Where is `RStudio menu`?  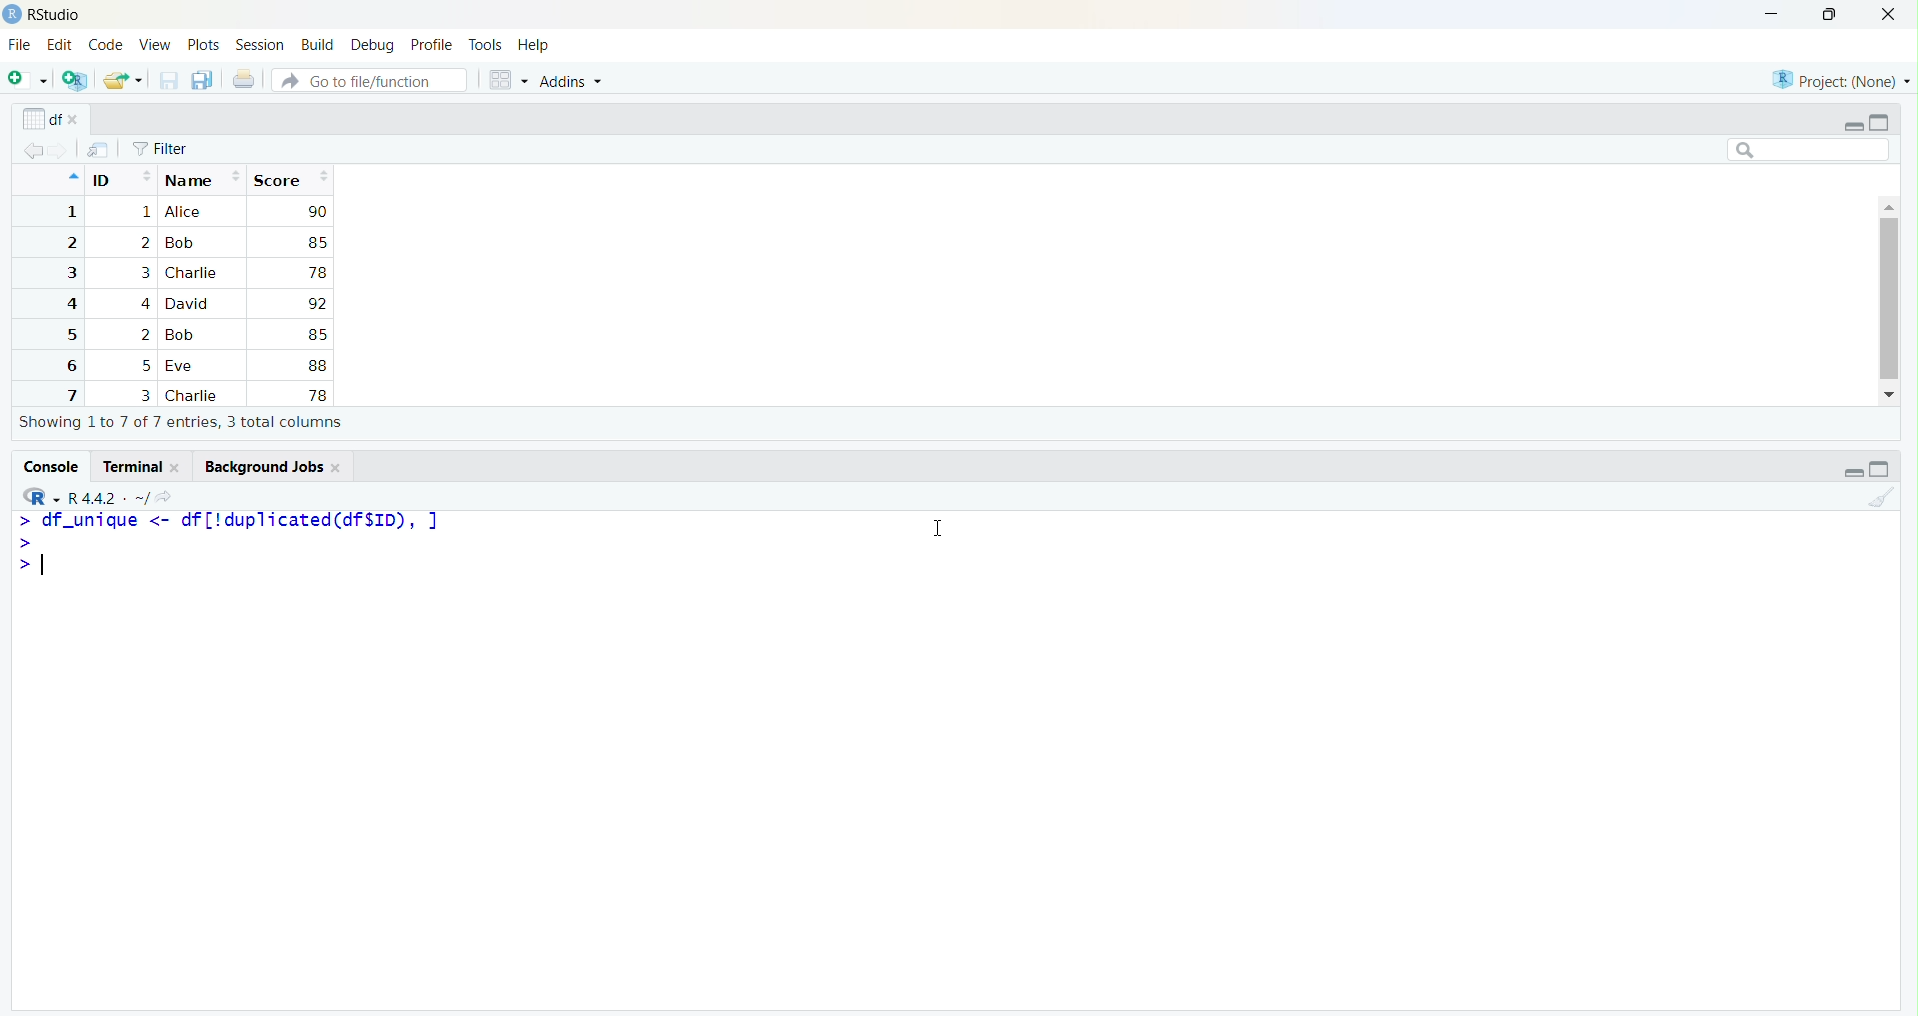
RStudio menu is located at coordinates (41, 497).